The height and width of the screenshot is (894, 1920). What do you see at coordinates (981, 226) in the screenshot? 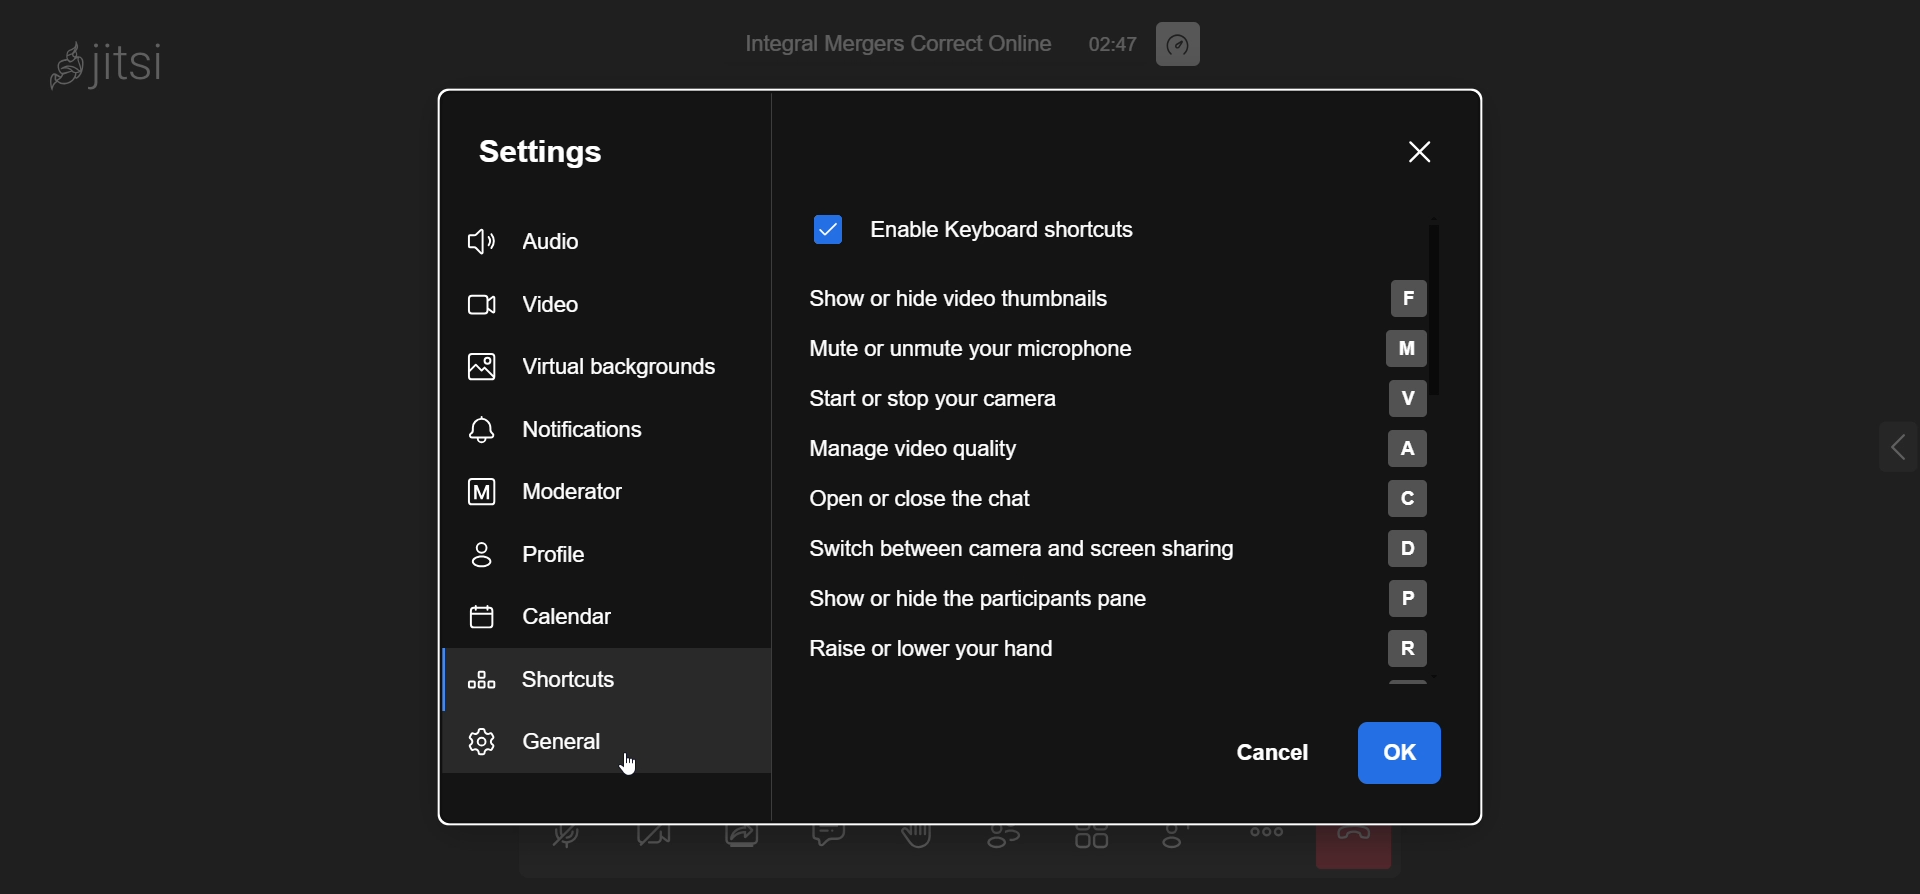
I see `enable keyboard shortcuts` at bounding box center [981, 226].